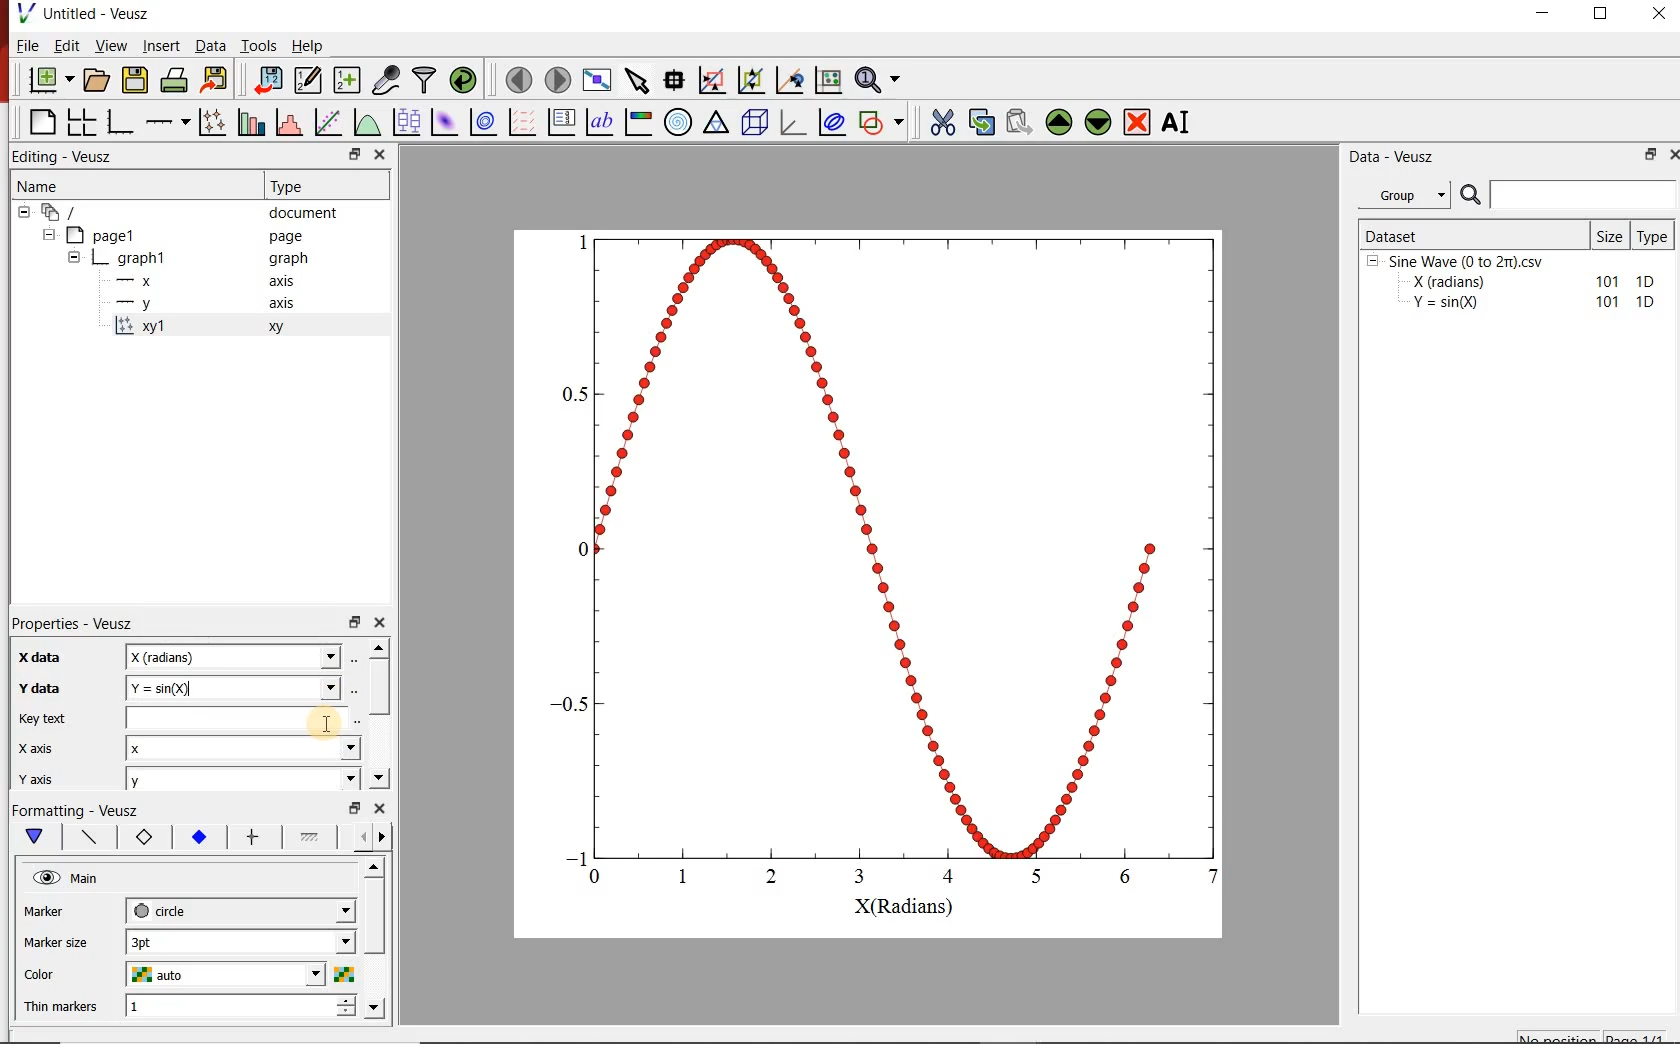  Describe the element at coordinates (1395, 158) in the screenshot. I see `Data - Veusz` at that location.